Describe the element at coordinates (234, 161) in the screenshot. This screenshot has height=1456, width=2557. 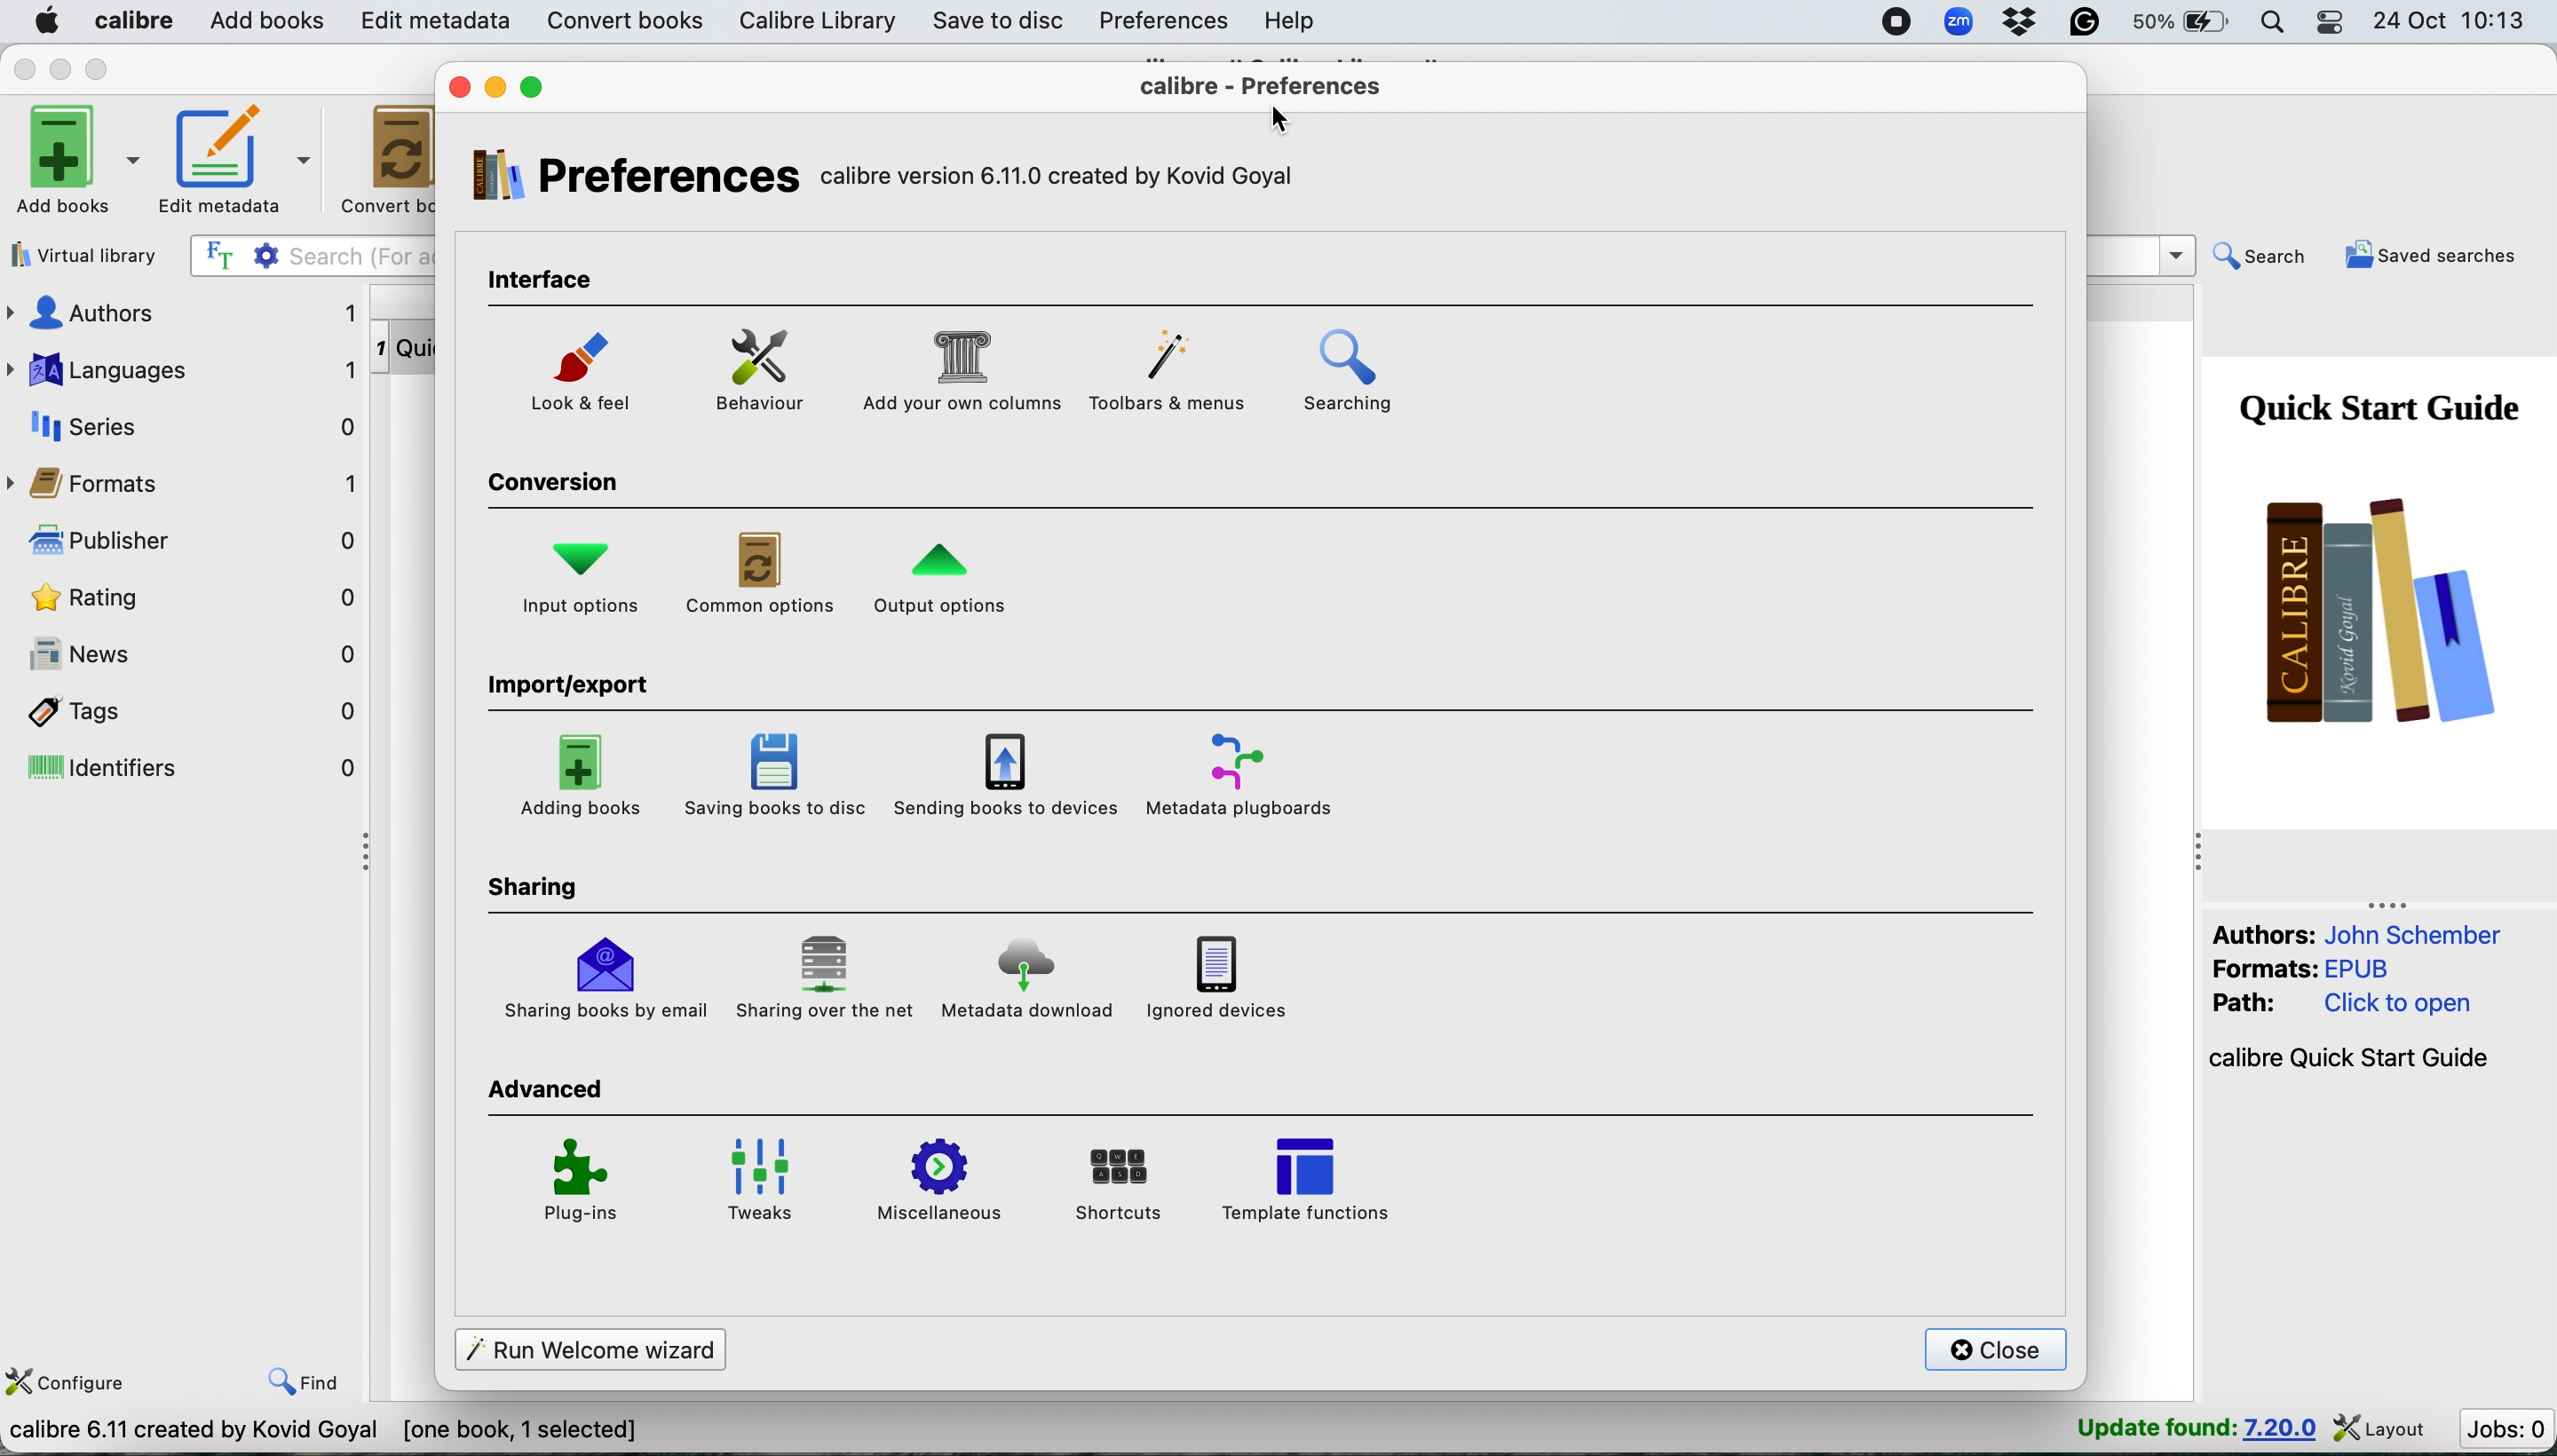
I see `edit metadata` at that location.